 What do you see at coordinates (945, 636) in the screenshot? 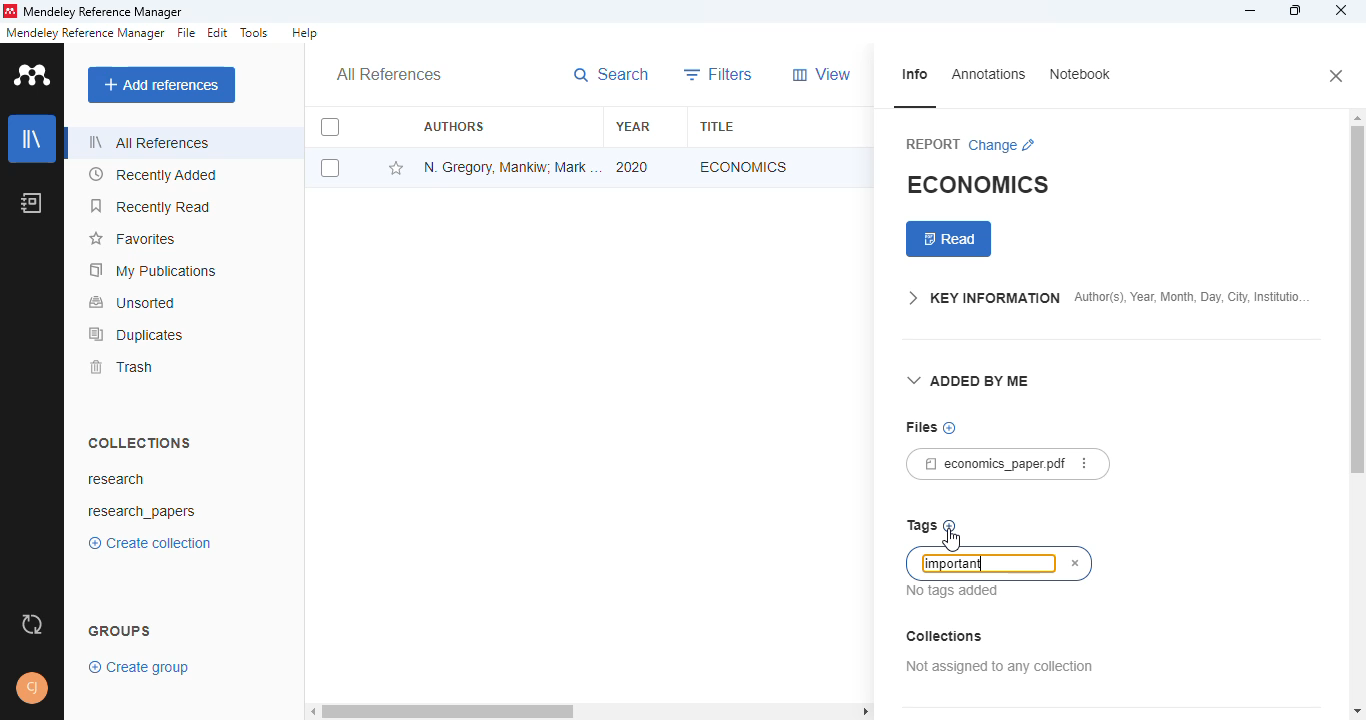
I see `collections` at bounding box center [945, 636].